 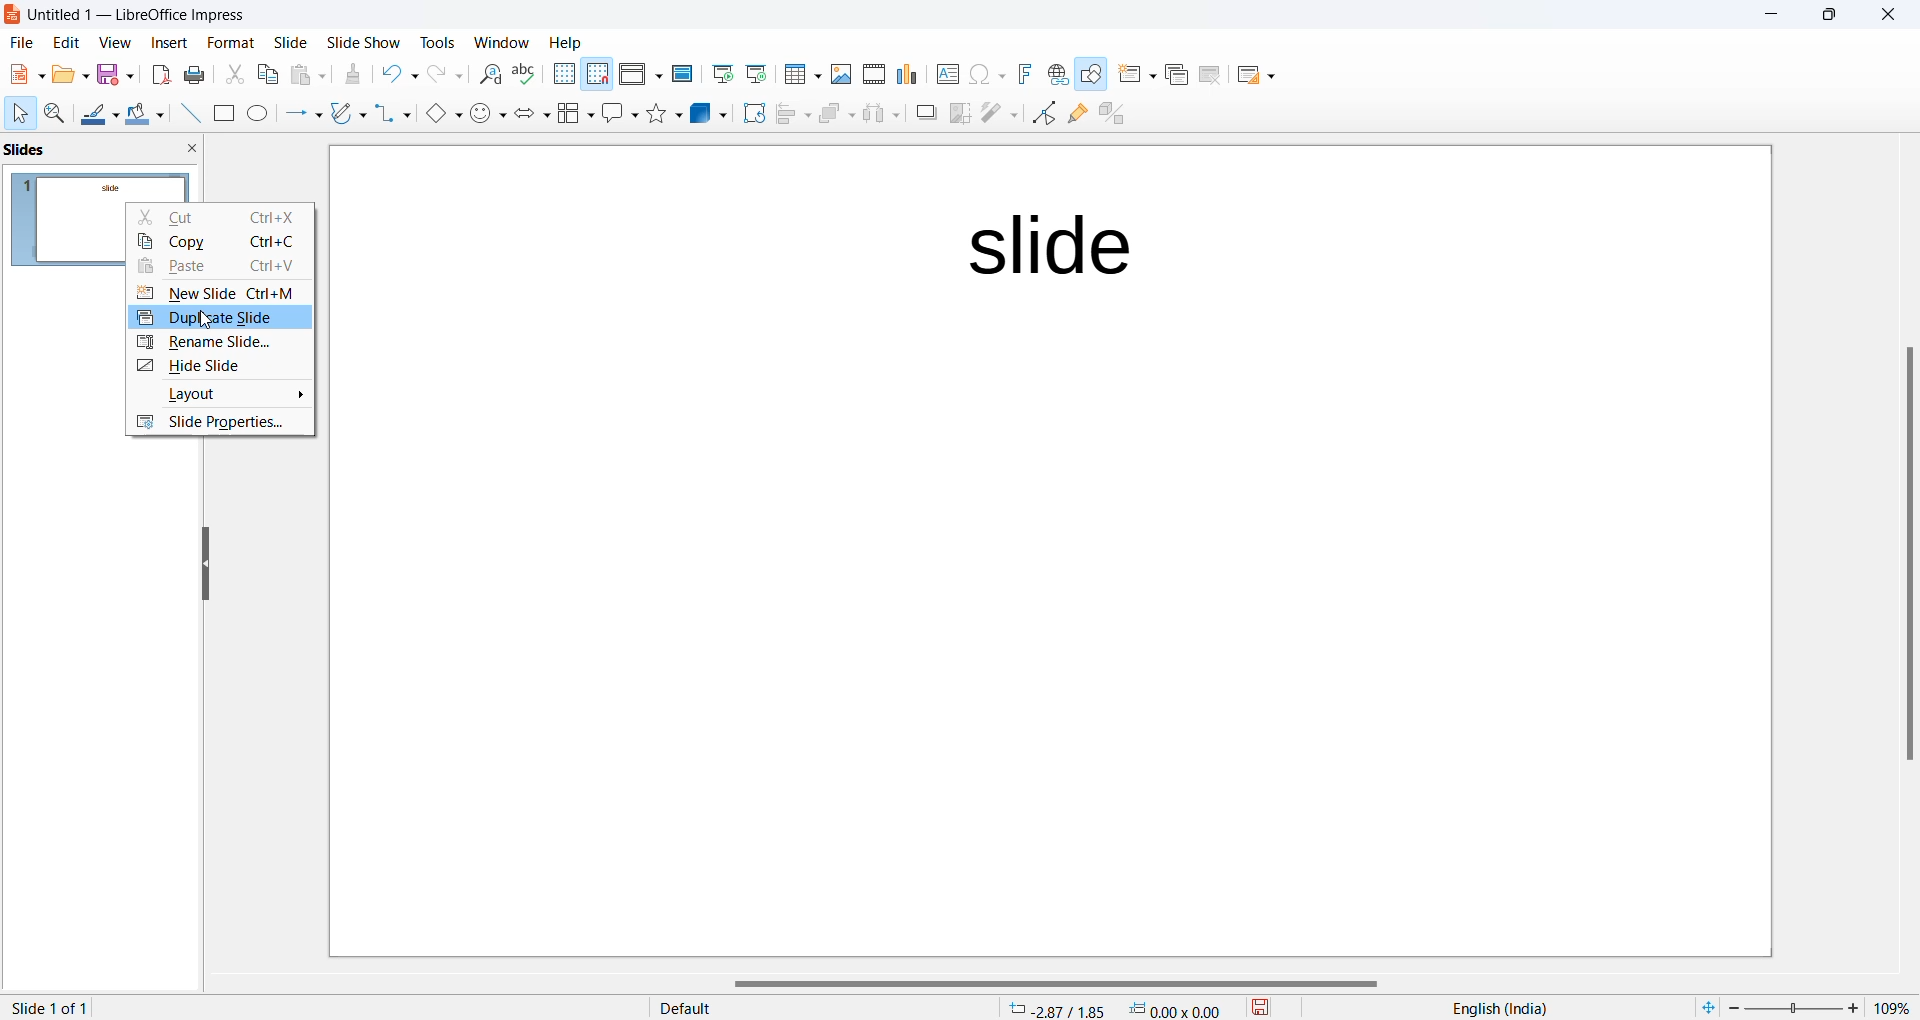 What do you see at coordinates (487, 75) in the screenshot?
I see `Find and replace` at bounding box center [487, 75].